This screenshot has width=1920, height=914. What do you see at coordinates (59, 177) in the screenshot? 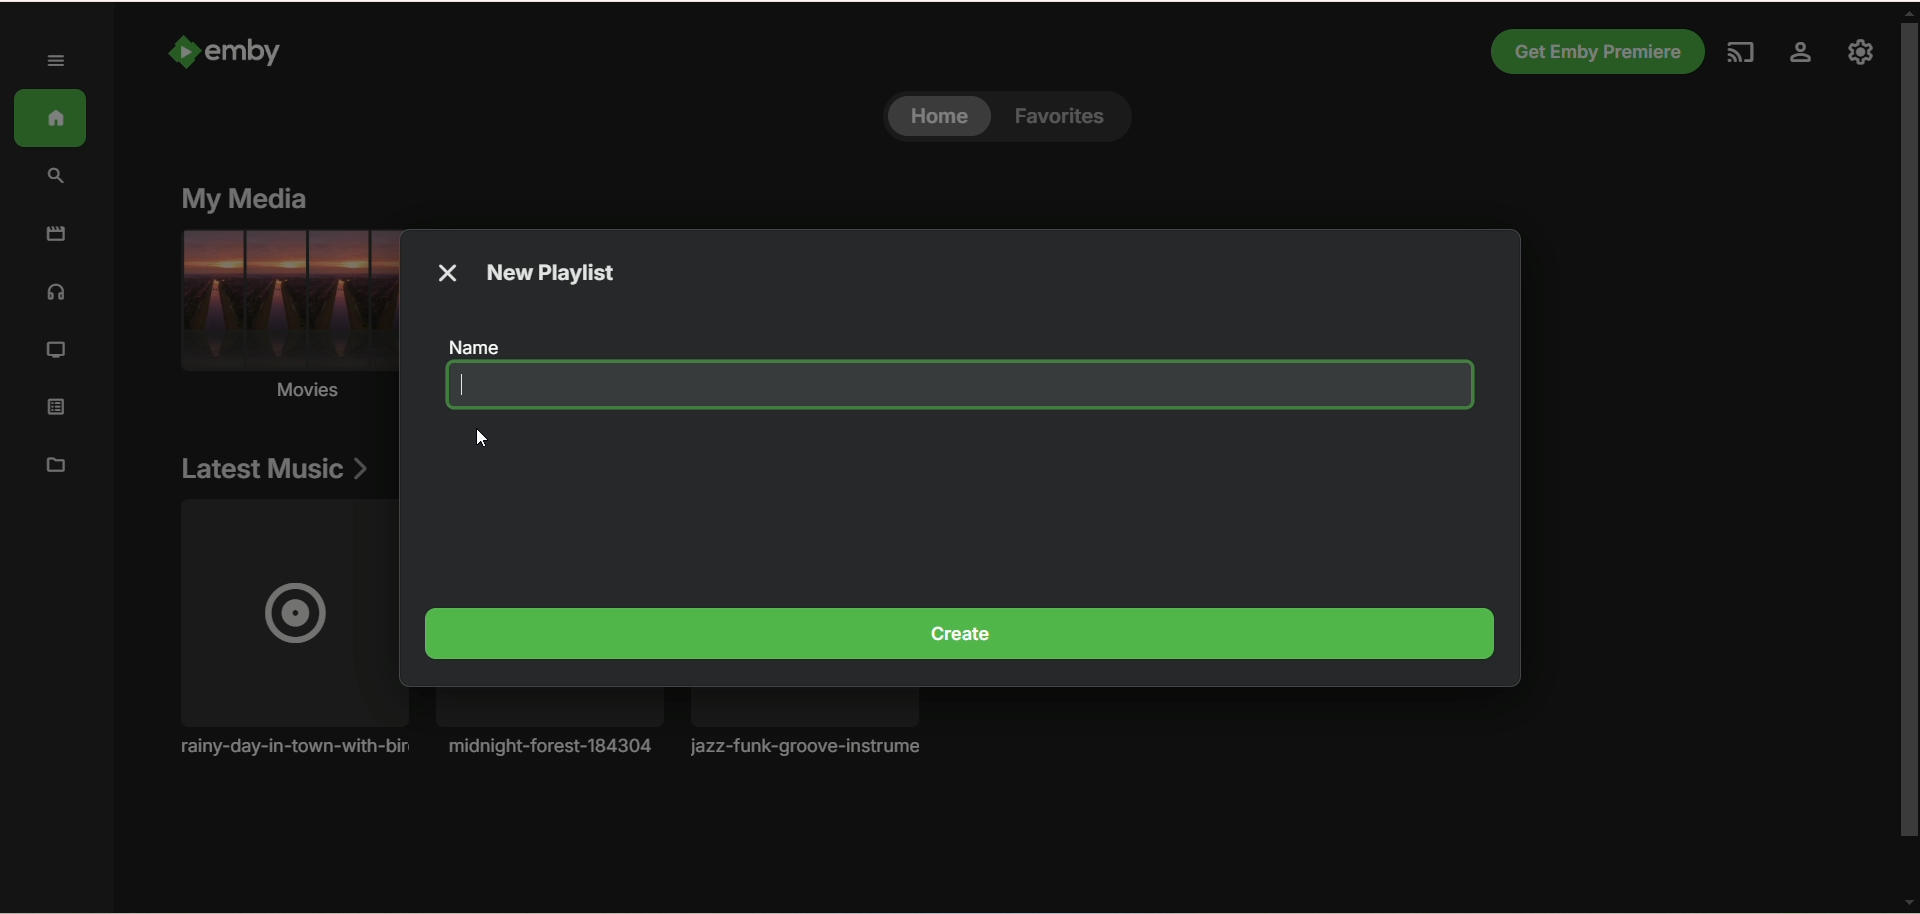
I see `search` at bounding box center [59, 177].